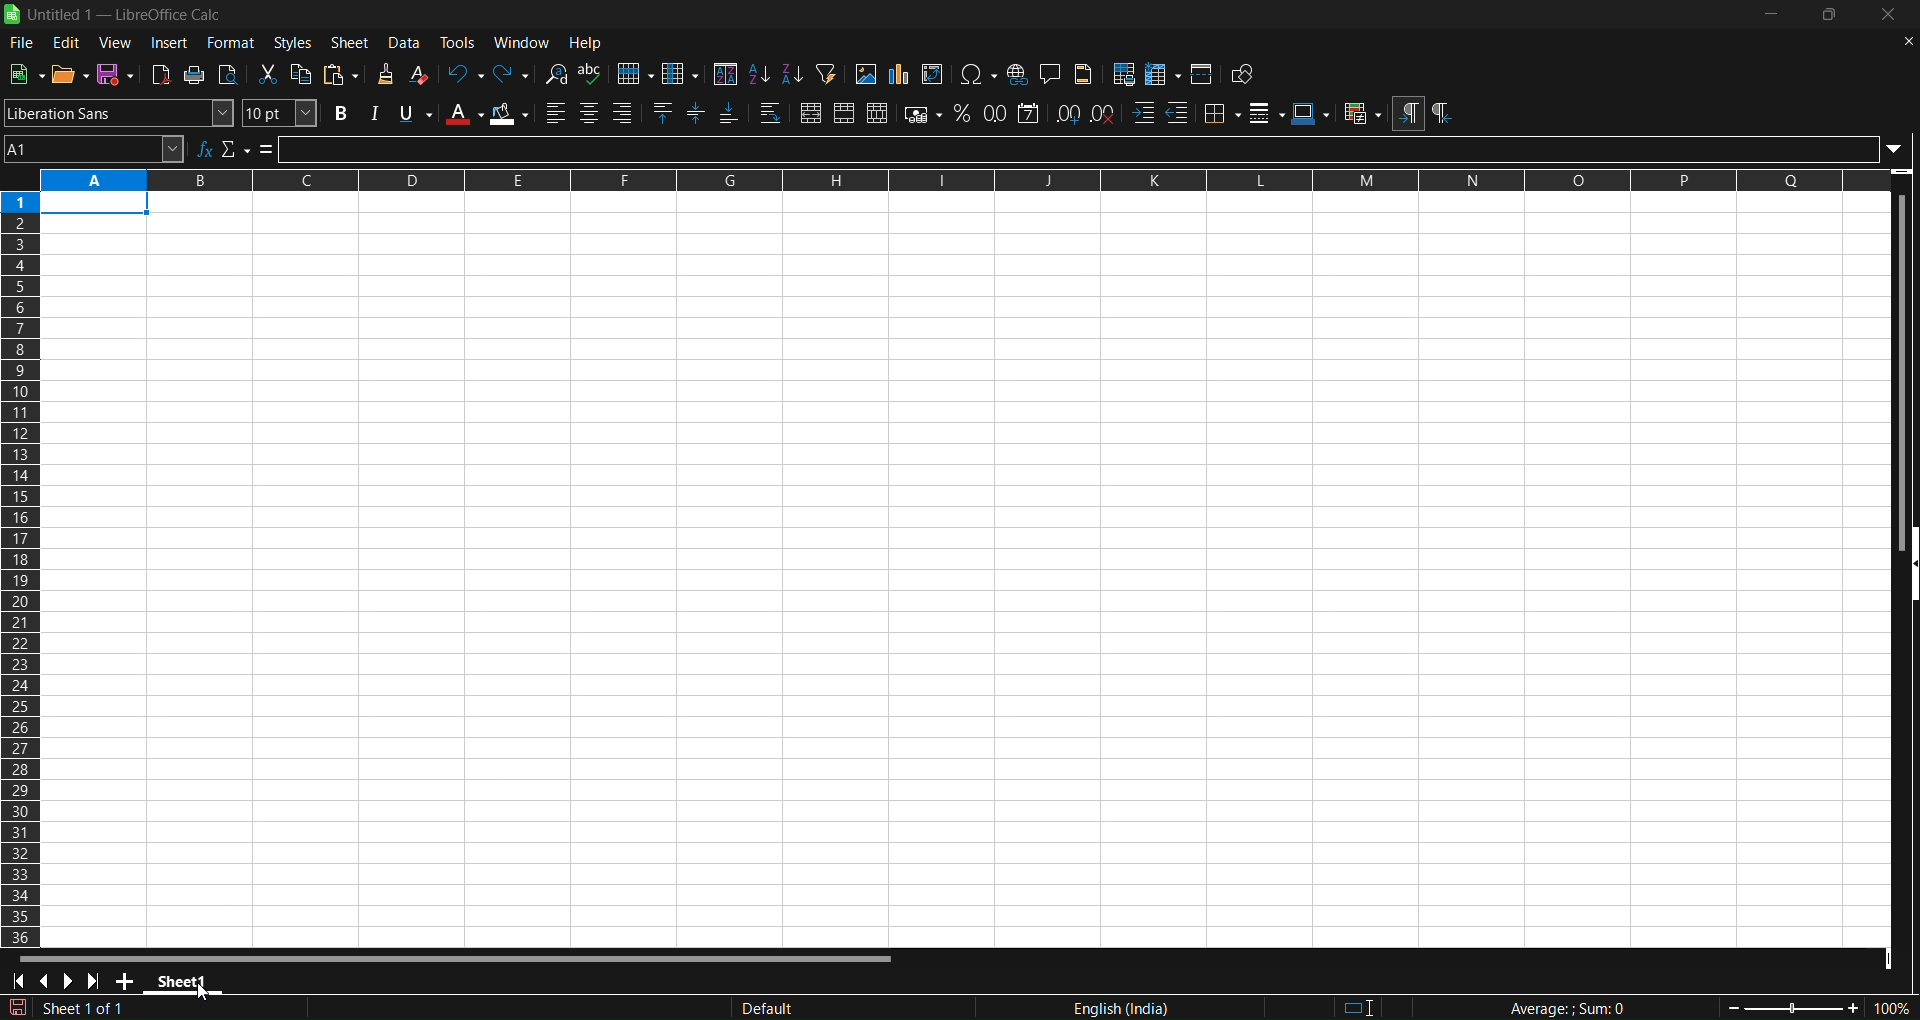 Image resolution: width=1920 pixels, height=1020 pixels. What do you see at coordinates (67, 43) in the screenshot?
I see `edit` at bounding box center [67, 43].